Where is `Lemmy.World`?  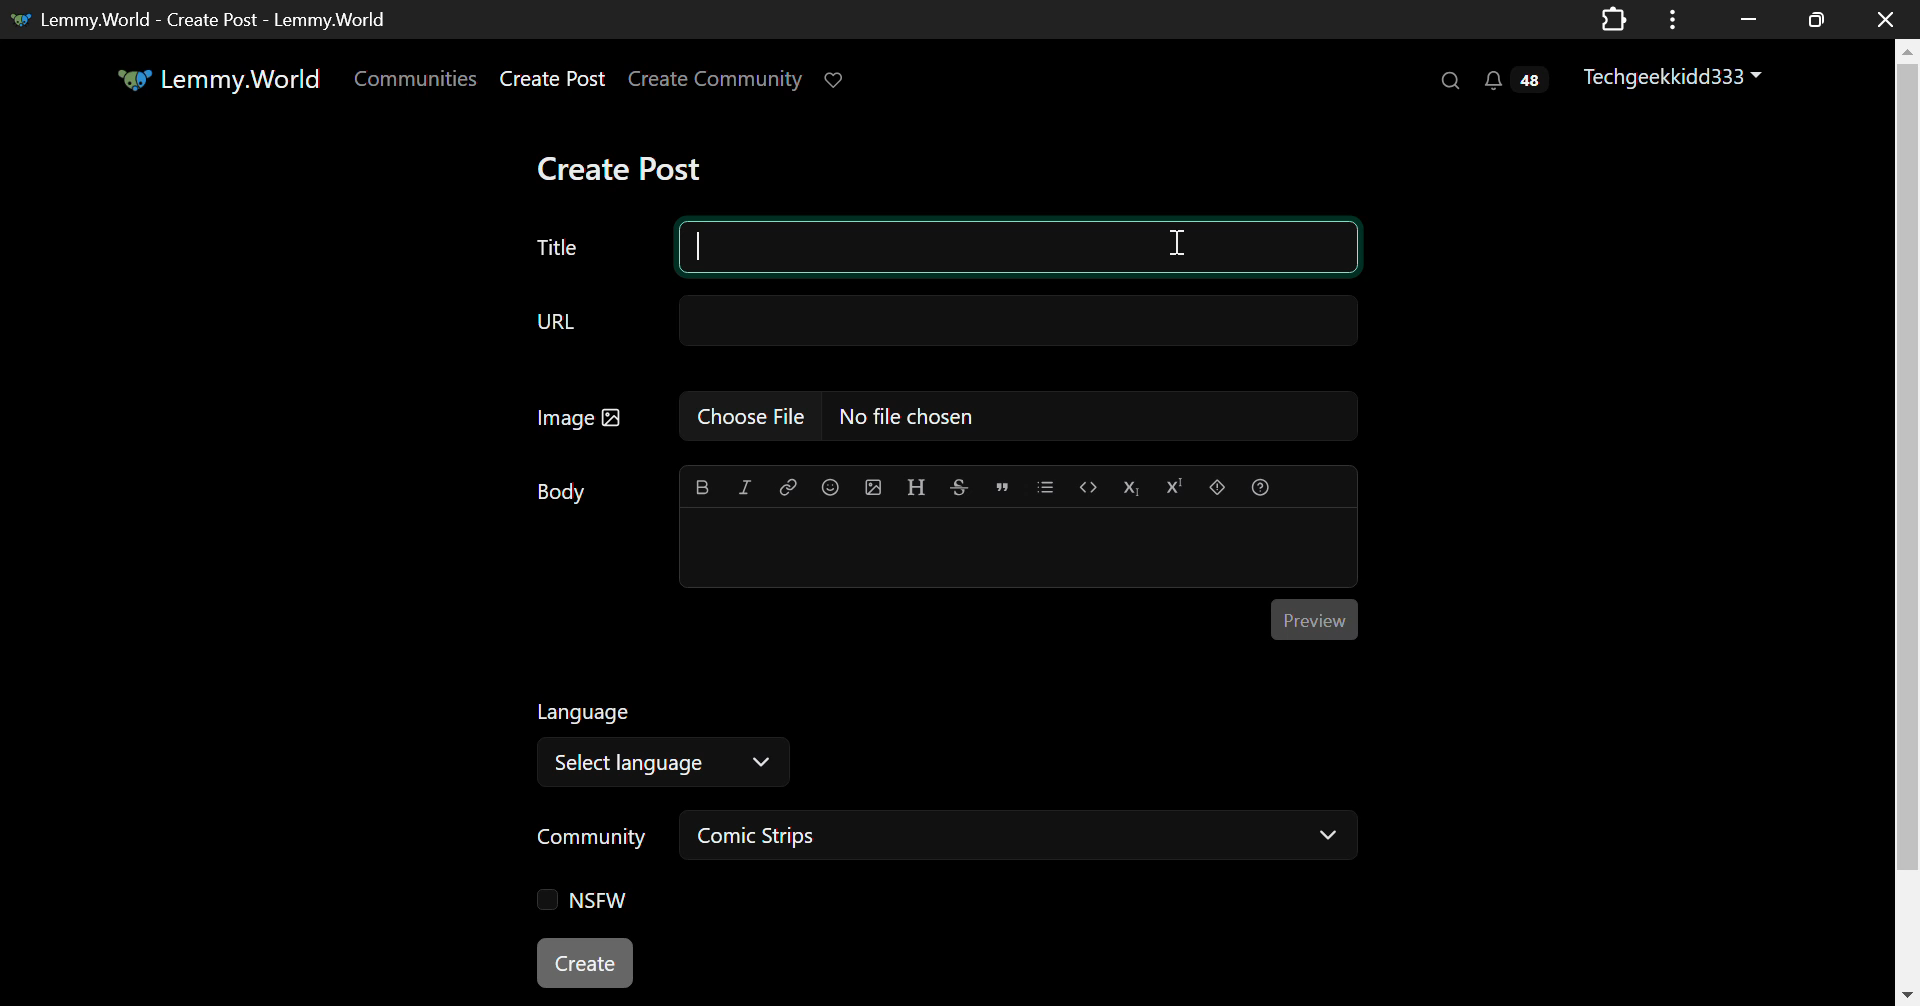 Lemmy.World is located at coordinates (218, 83).